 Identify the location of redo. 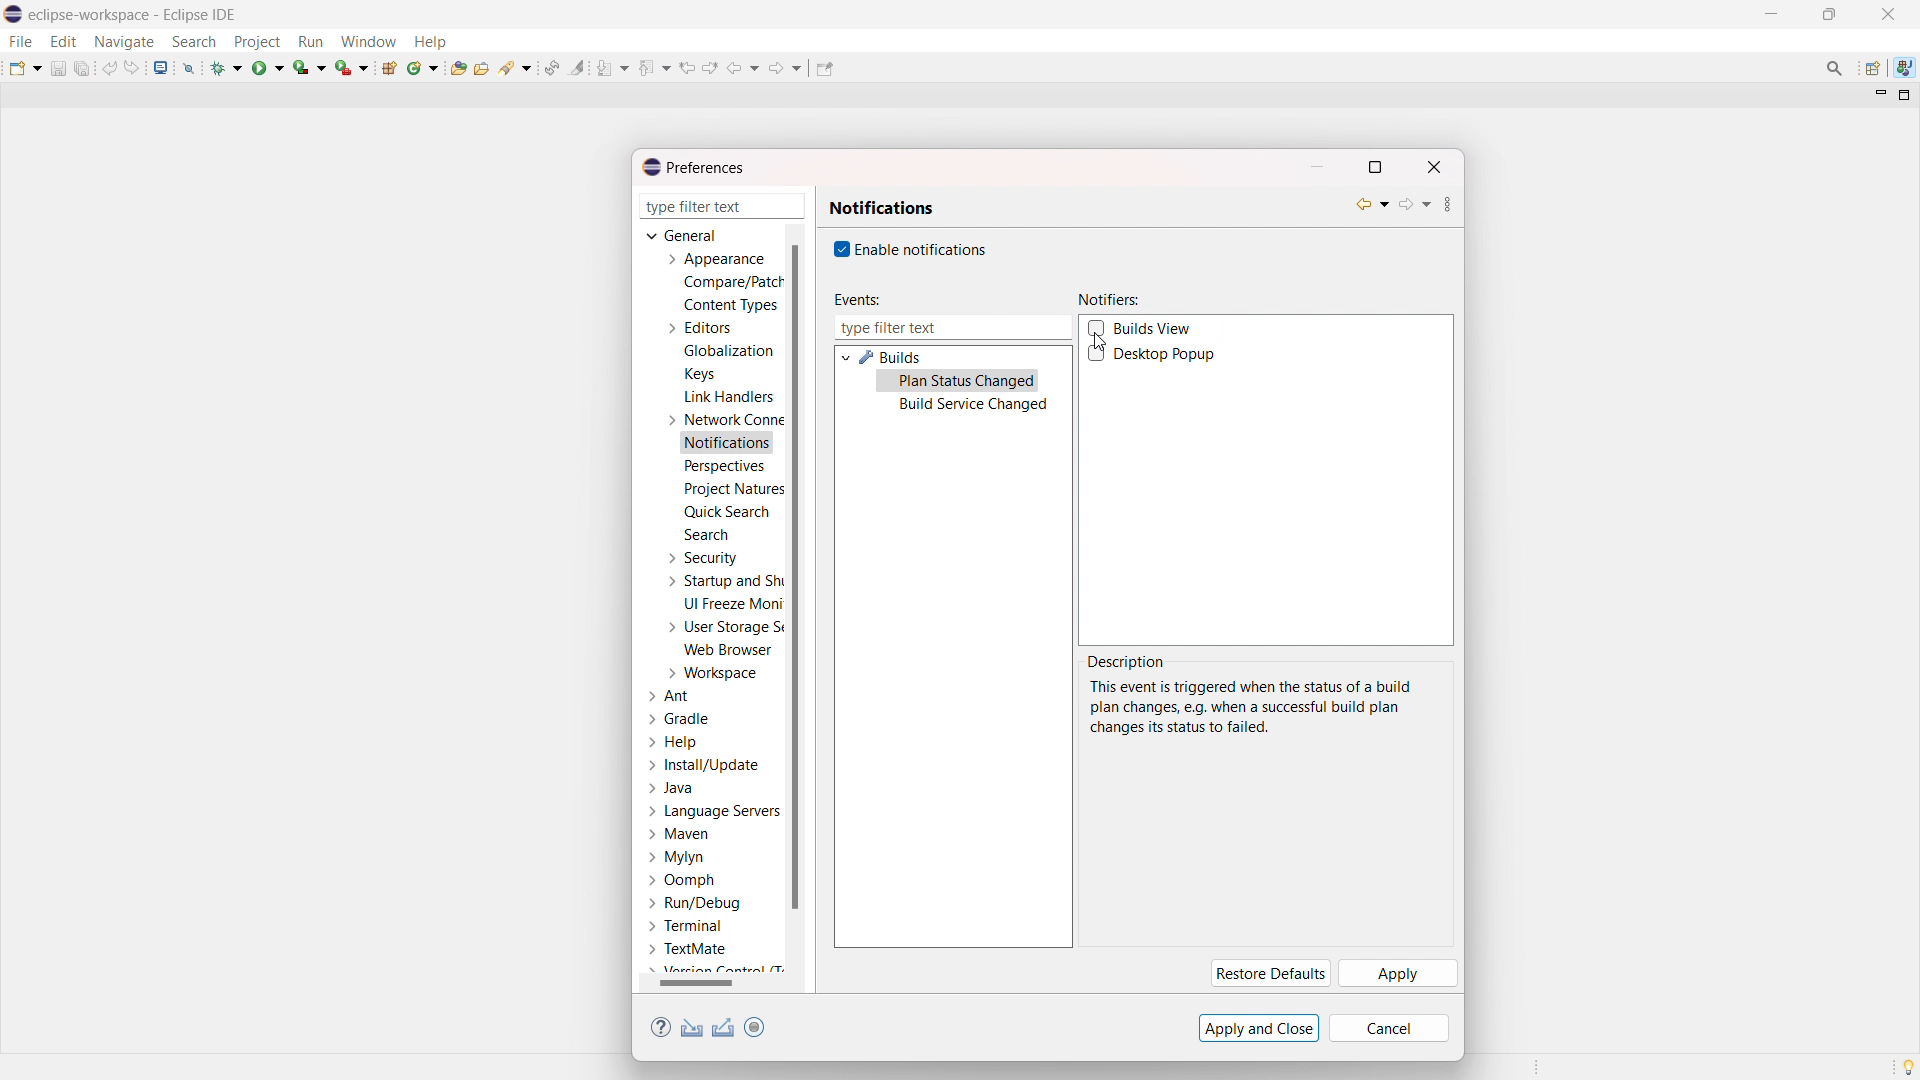
(132, 67).